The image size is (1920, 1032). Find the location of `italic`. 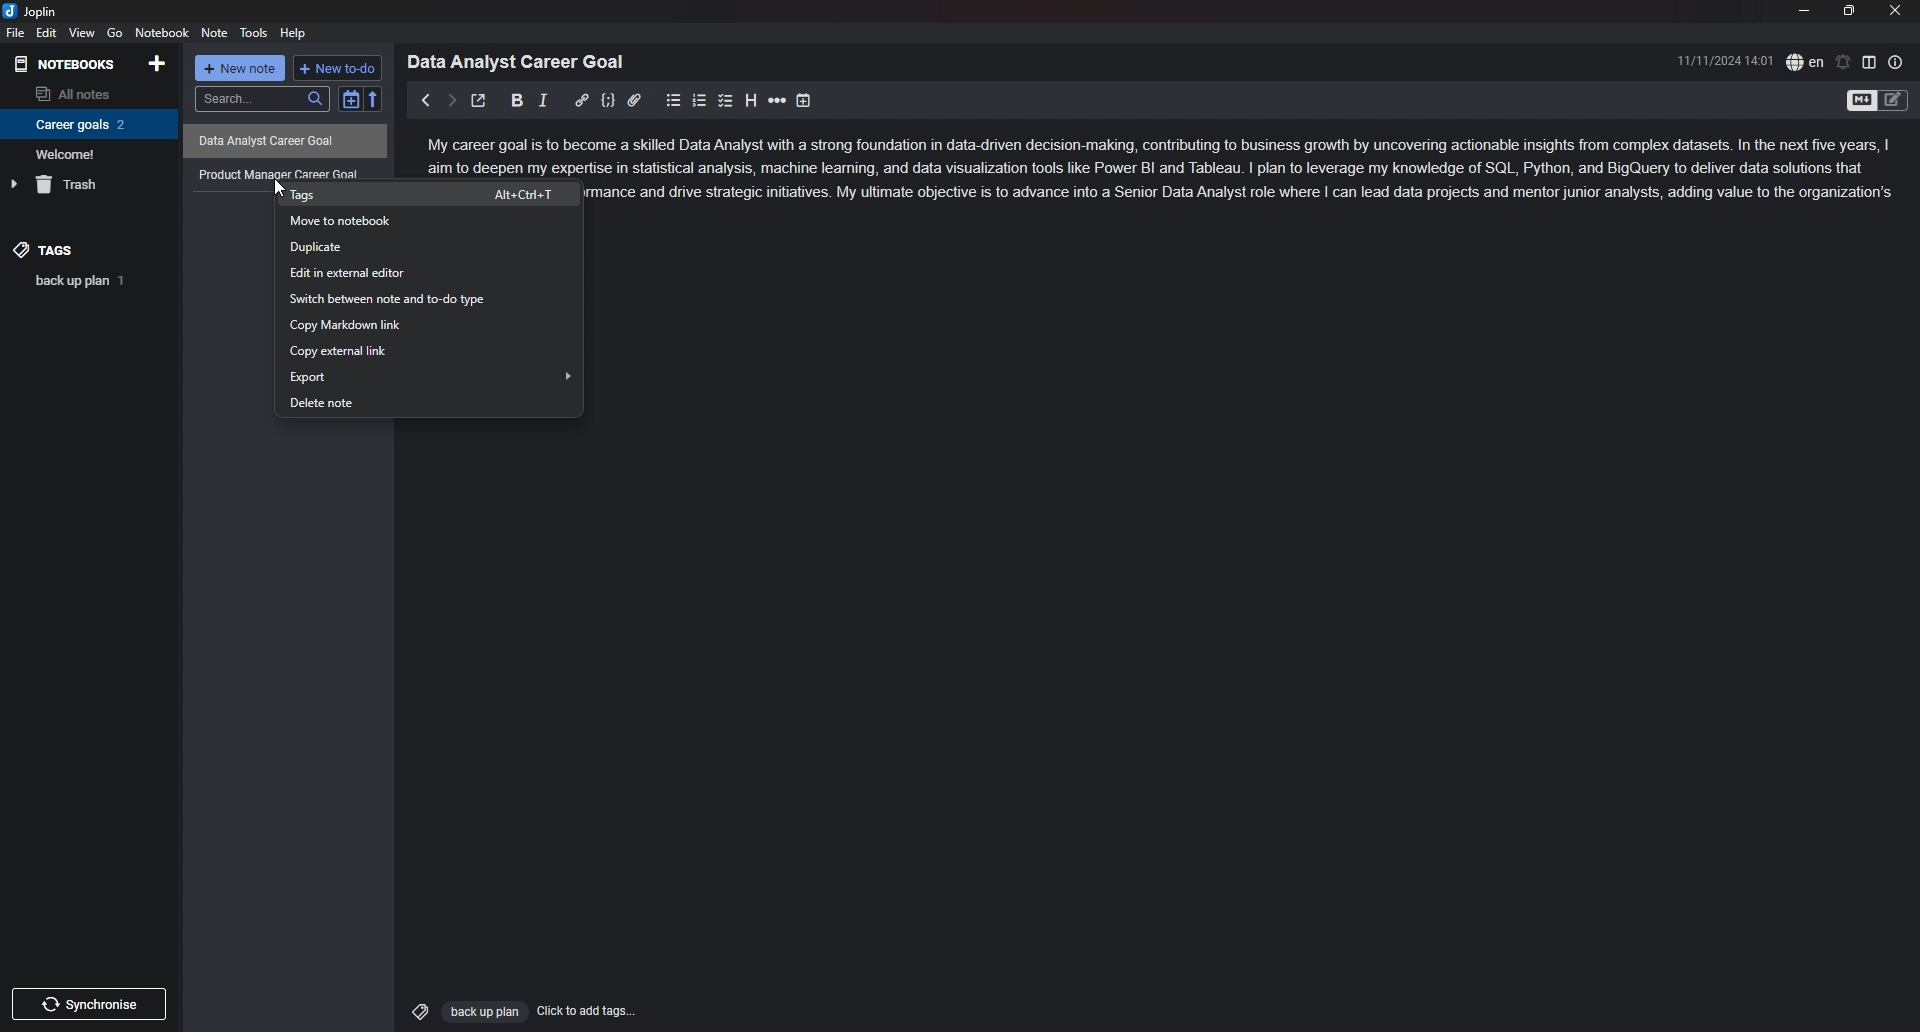

italic is located at coordinates (543, 101).